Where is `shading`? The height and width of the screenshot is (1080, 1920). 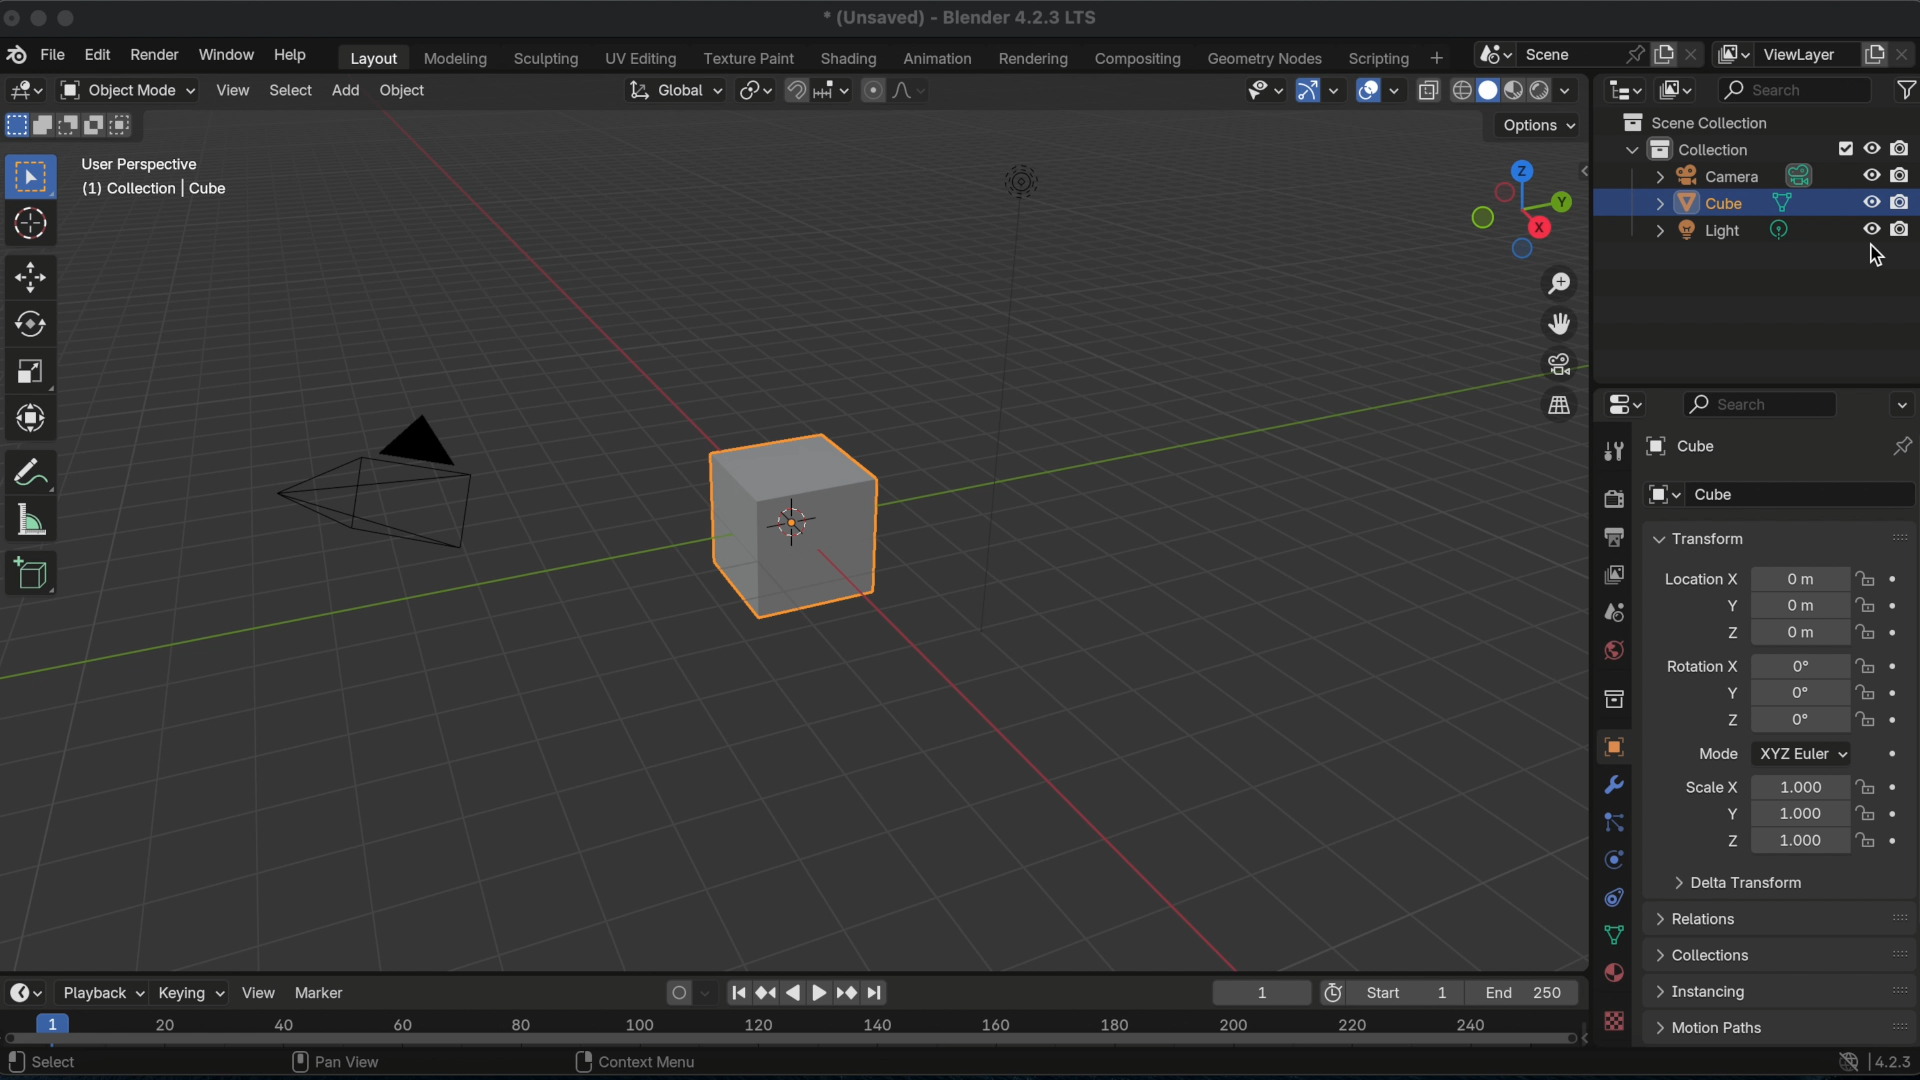 shading is located at coordinates (847, 57).